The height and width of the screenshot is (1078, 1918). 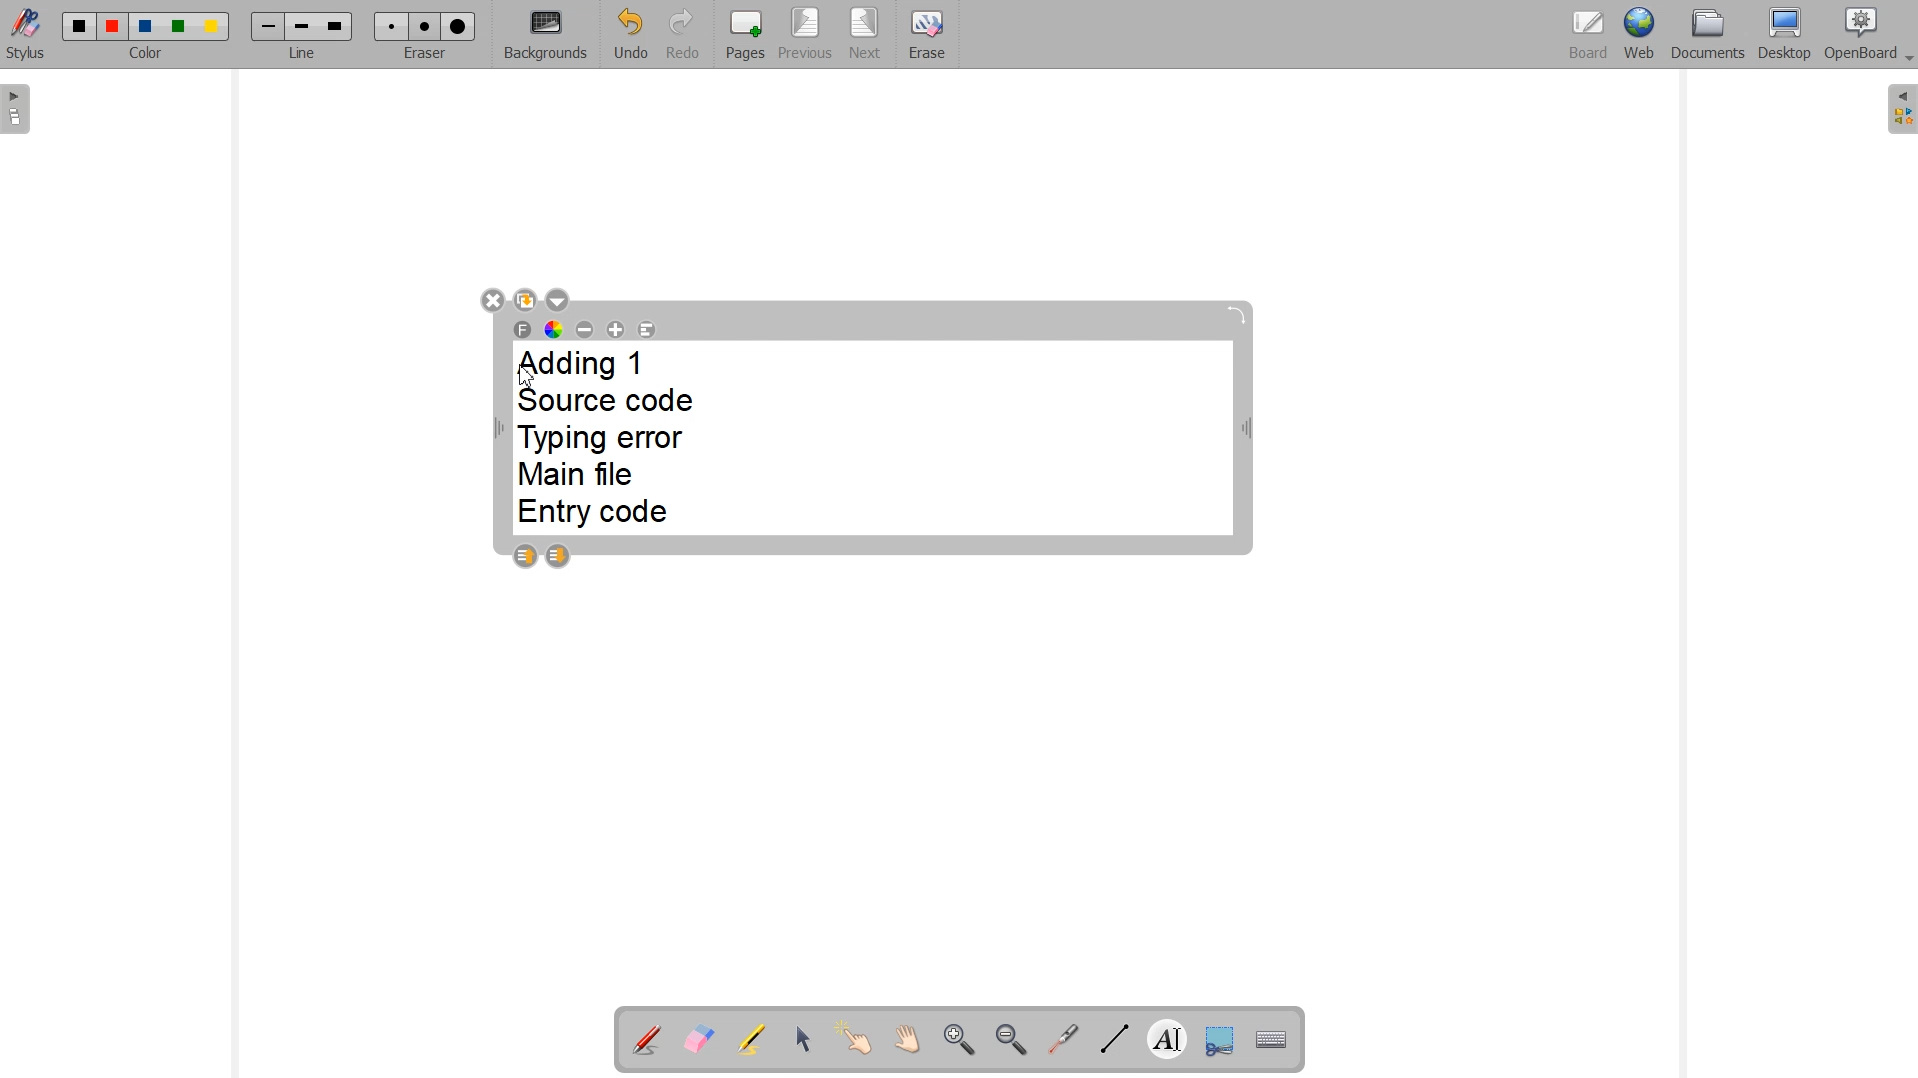 I want to click on Text color, so click(x=554, y=329).